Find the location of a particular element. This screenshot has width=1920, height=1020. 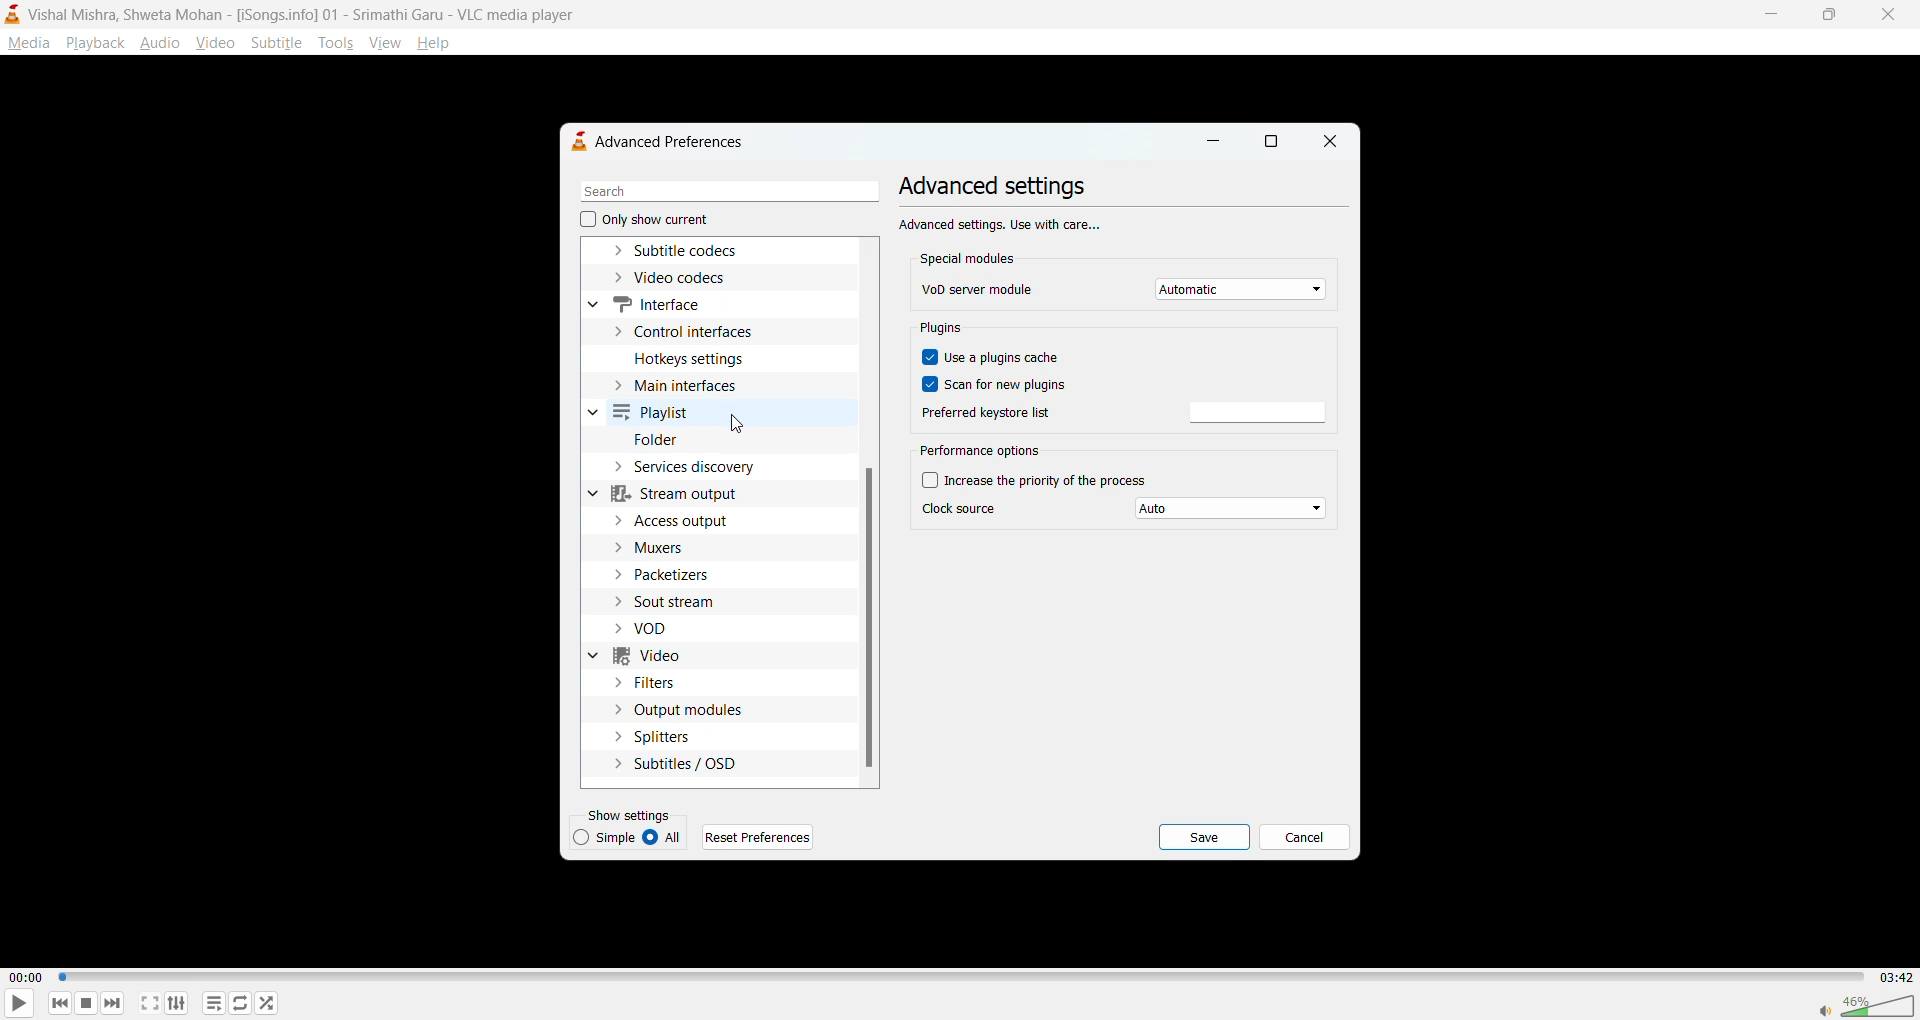

stream  output is located at coordinates (686, 493).